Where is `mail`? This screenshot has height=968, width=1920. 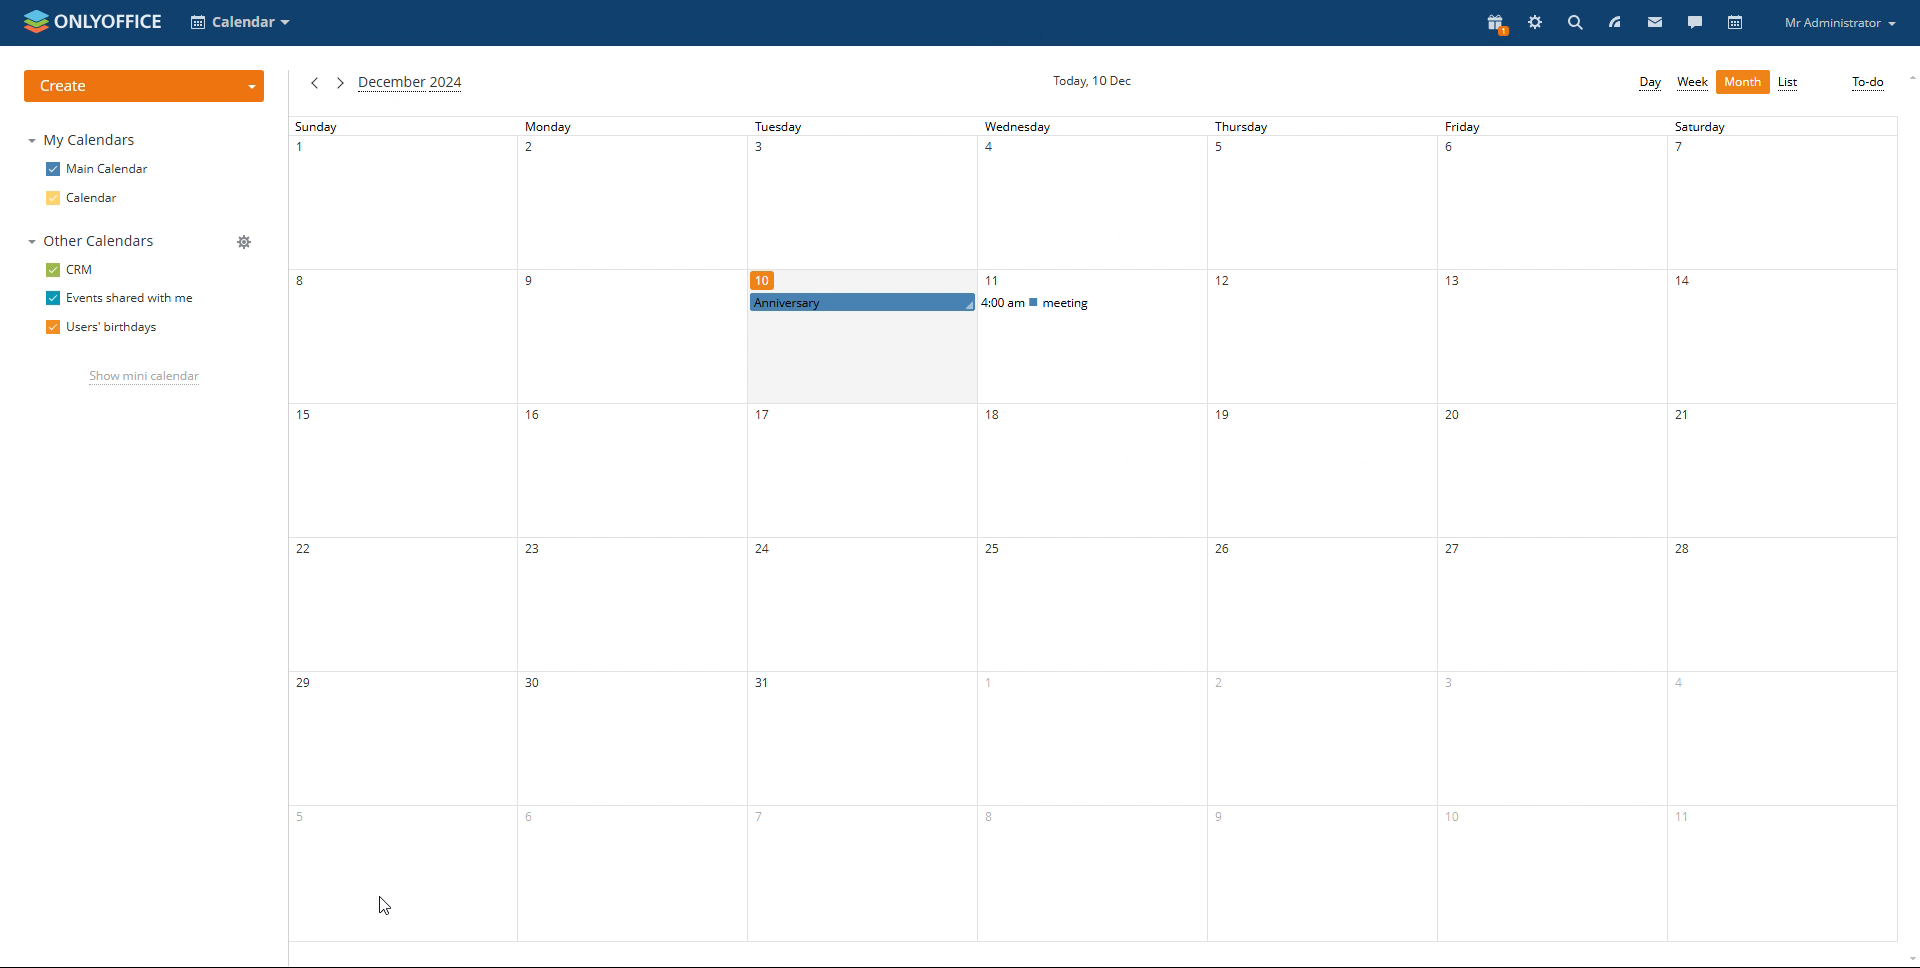
mail is located at coordinates (1661, 24).